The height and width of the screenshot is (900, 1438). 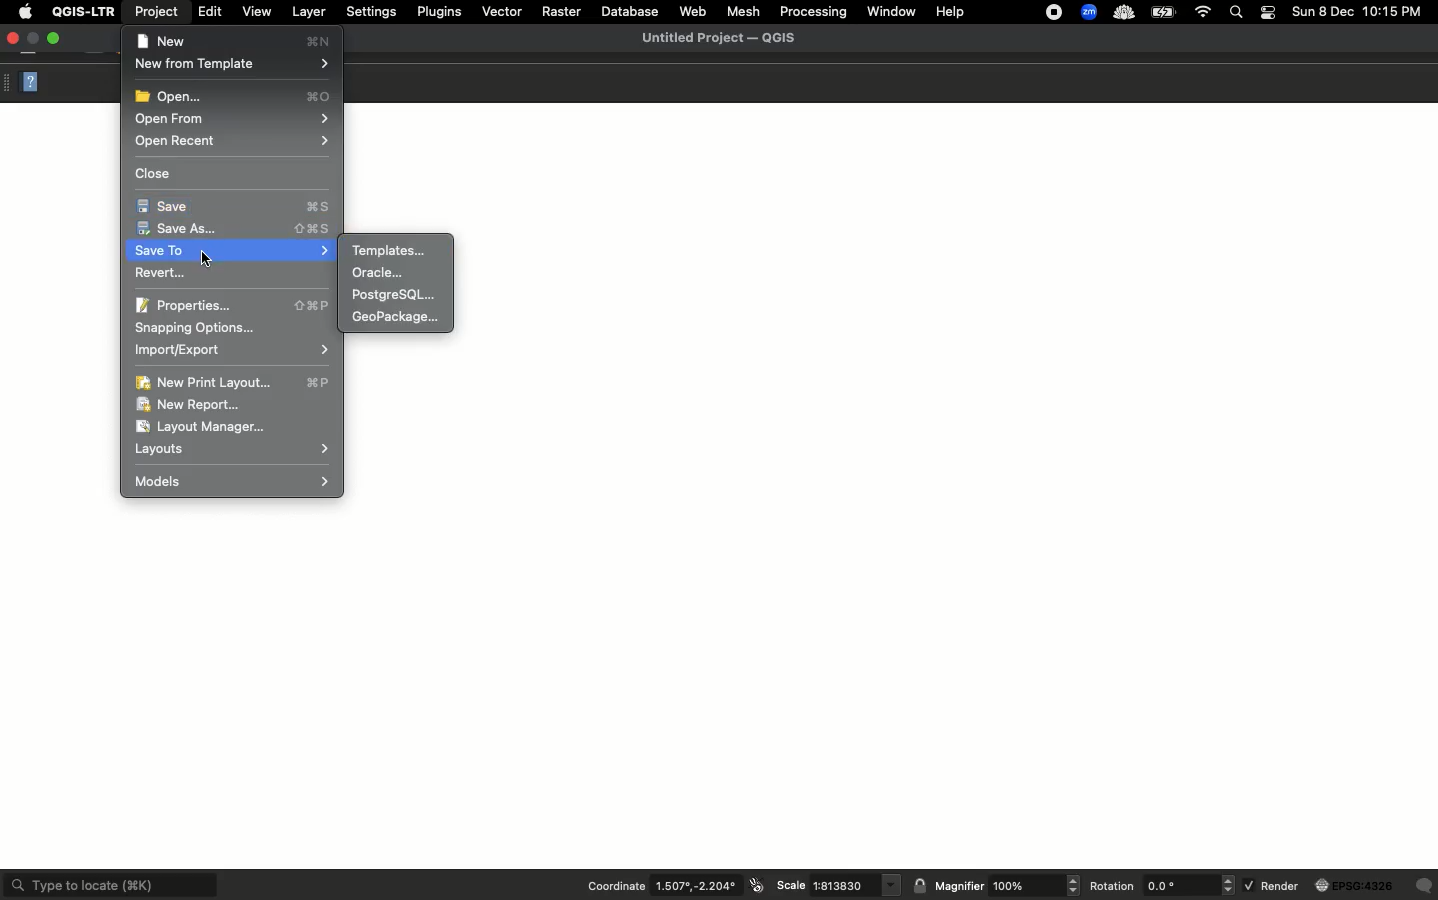 What do you see at coordinates (234, 305) in the screenshot?
I see `Properties ` at bounding box center [234, 305].